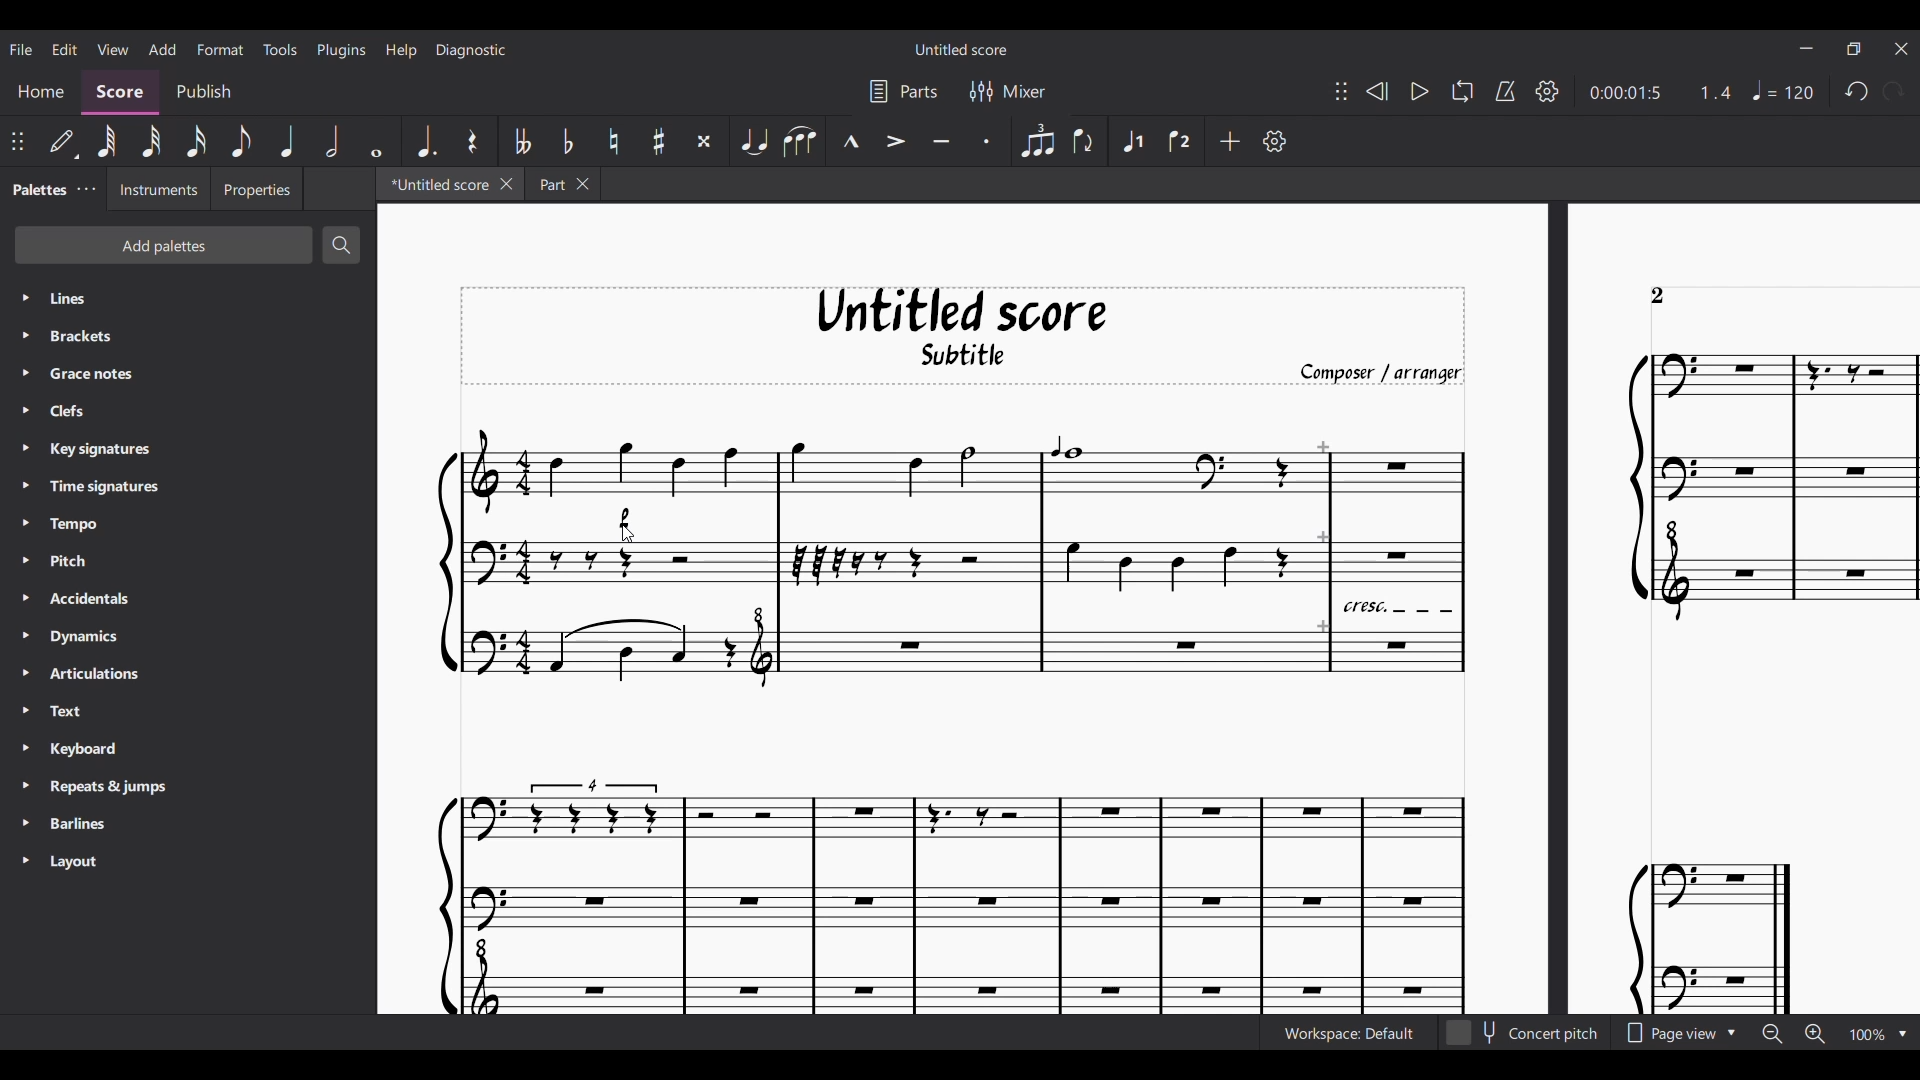 This screenshot has width=1920, height=1080. What do you see at coordinates (43, 92) in the screenshot?
I see `Home section` at bounding box center [43, 92].